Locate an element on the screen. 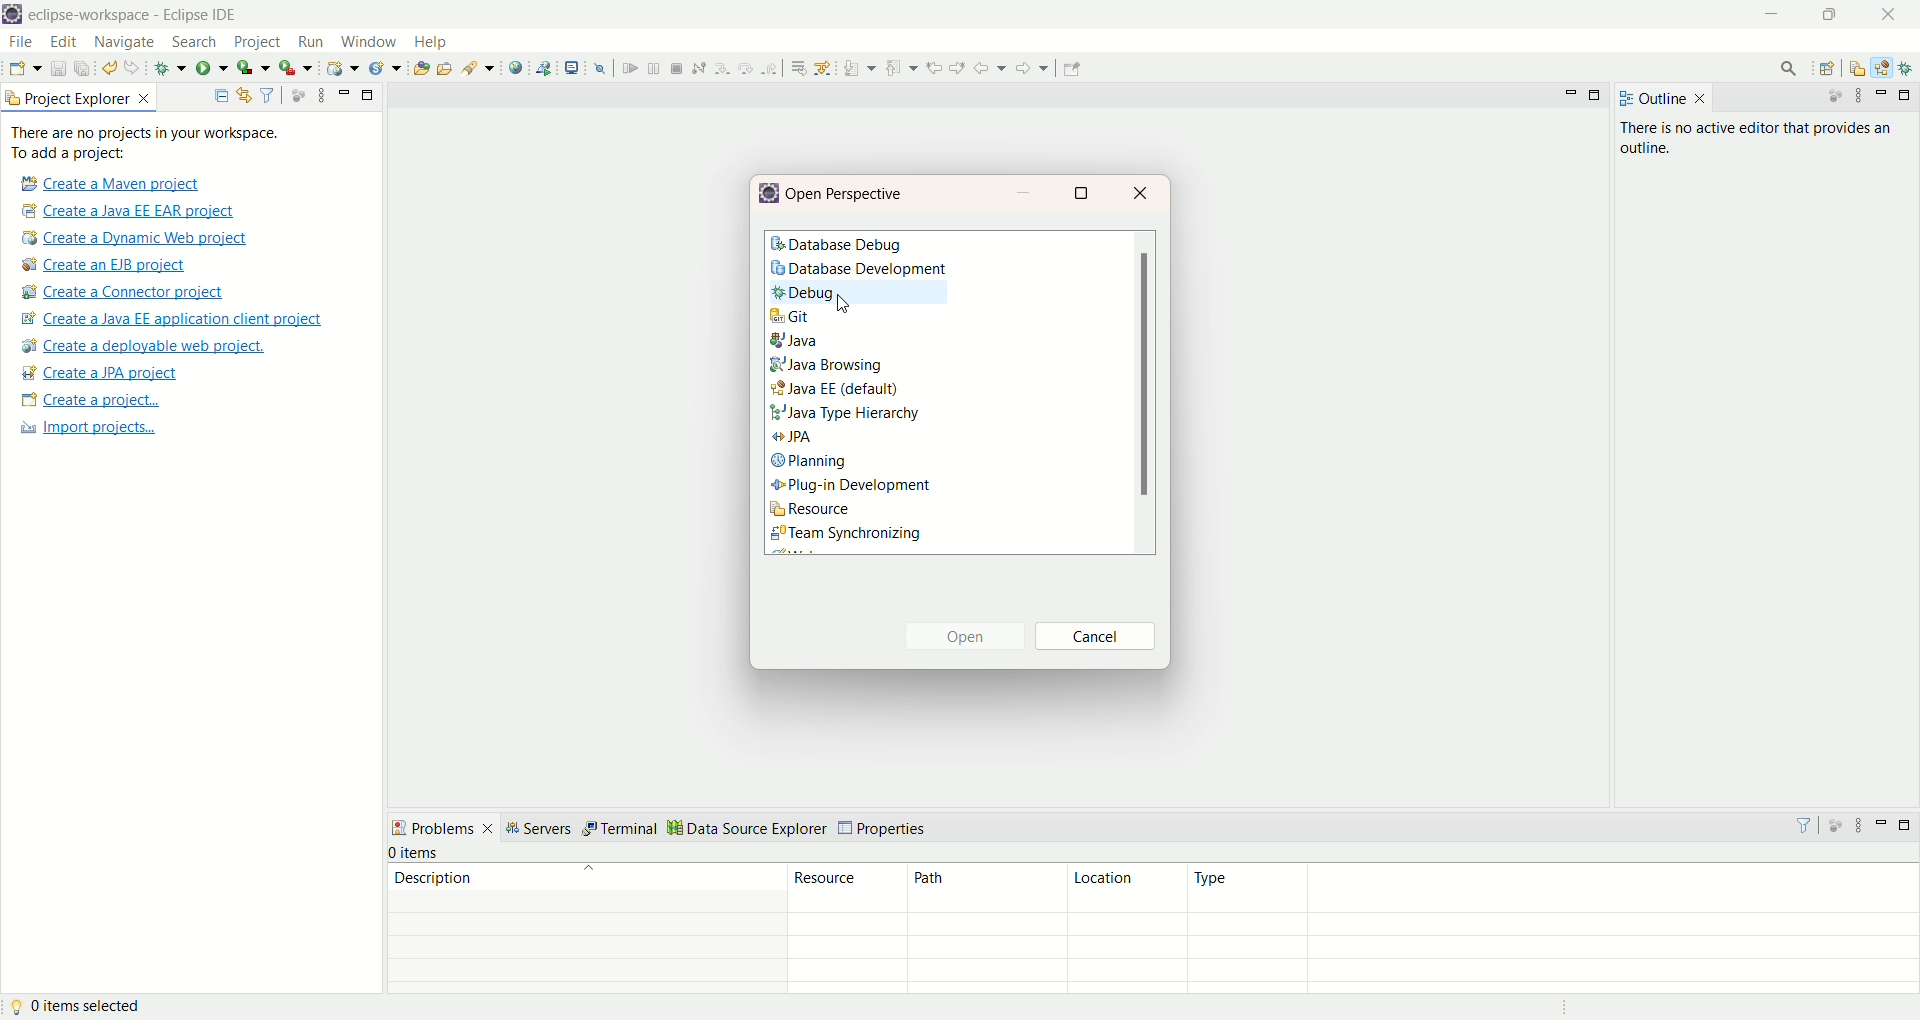  edit is located at coordinates (61, 43).